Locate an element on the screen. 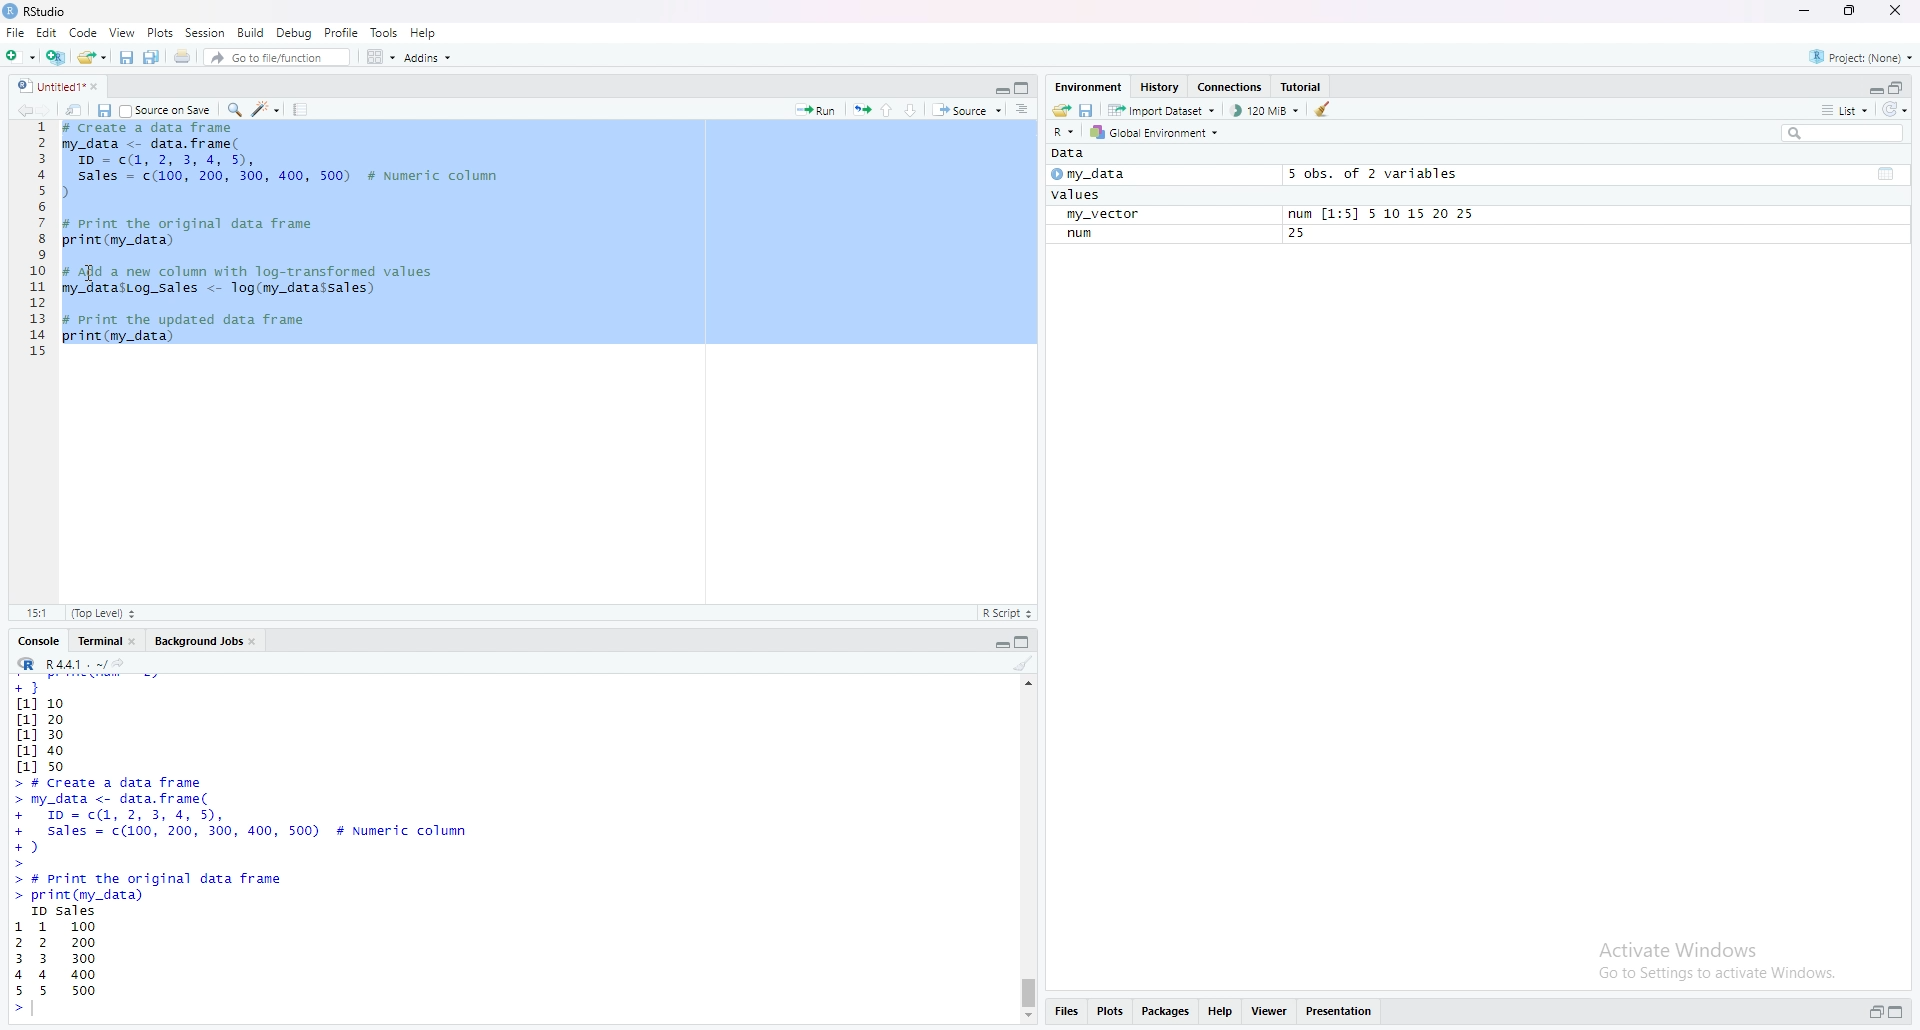  my_data is located at coordinates (1110, 177).